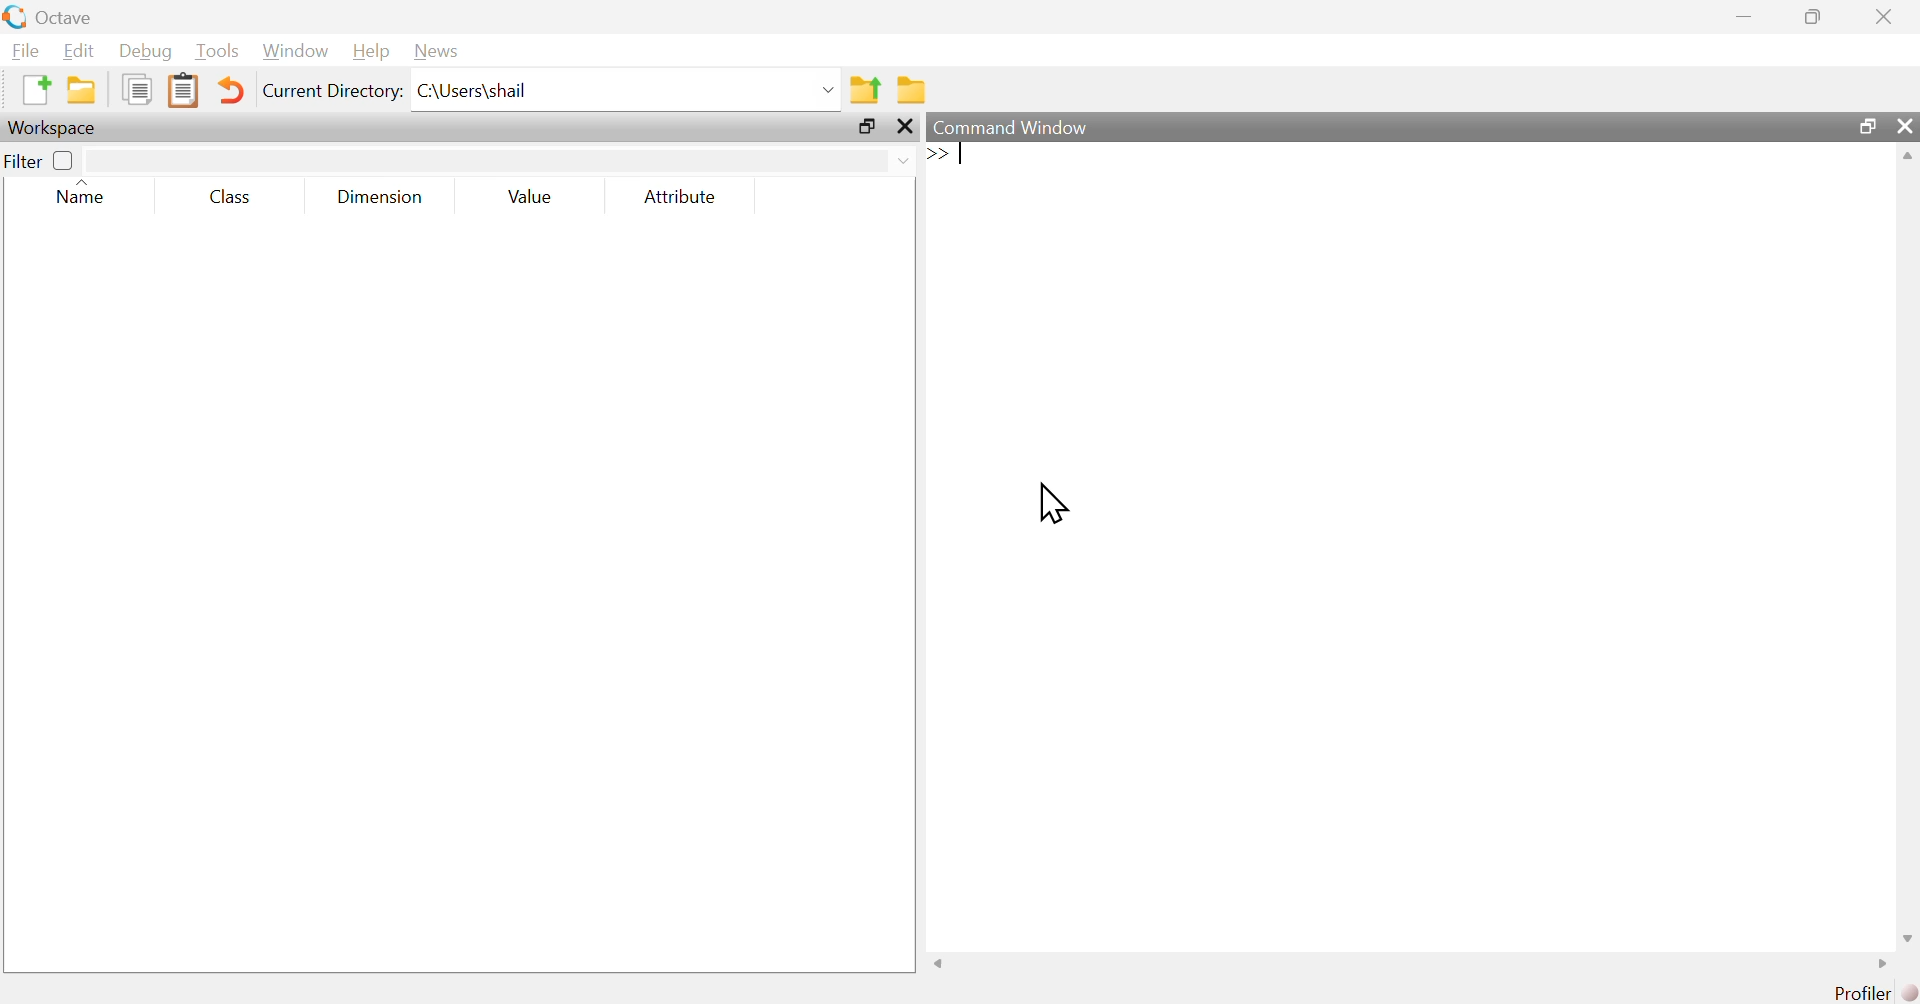 The height and width of the screenshot is (1004, 1920). I want to click on one directory up, so click(864, 87).